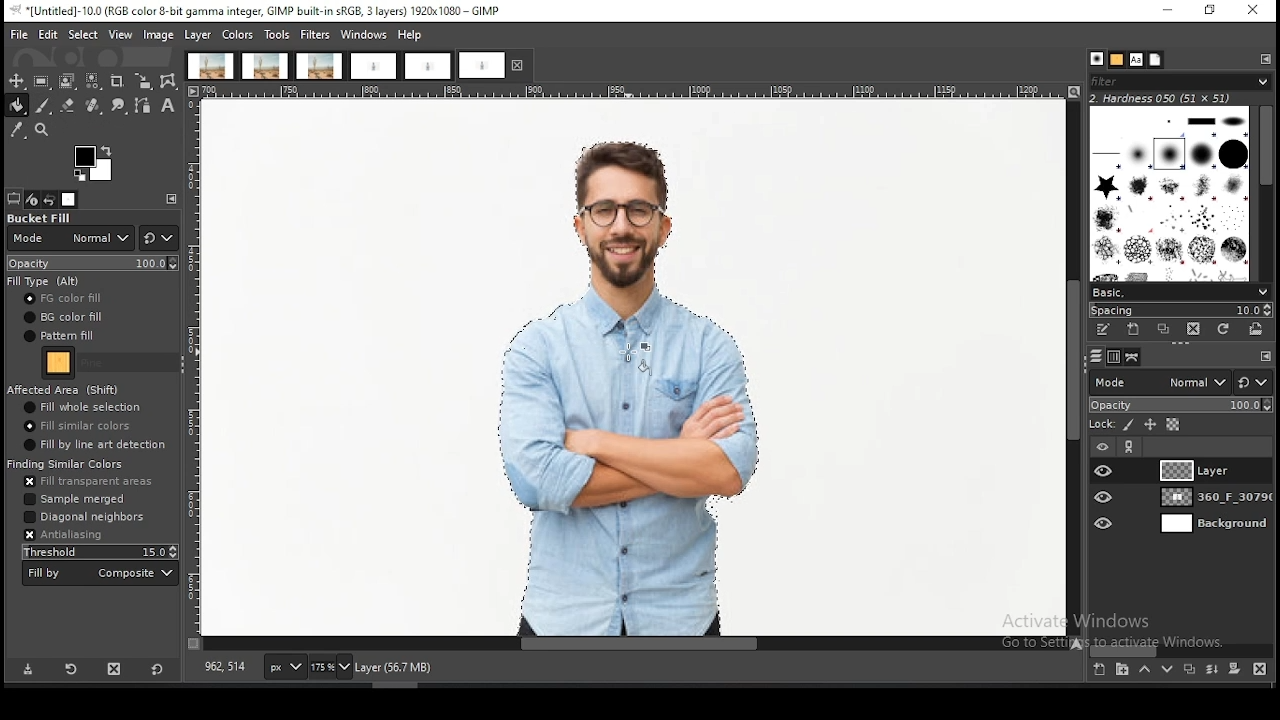 The width and height of the screenshot is (1280, 720). I want to click on delete tool preset, so click(116, 667).